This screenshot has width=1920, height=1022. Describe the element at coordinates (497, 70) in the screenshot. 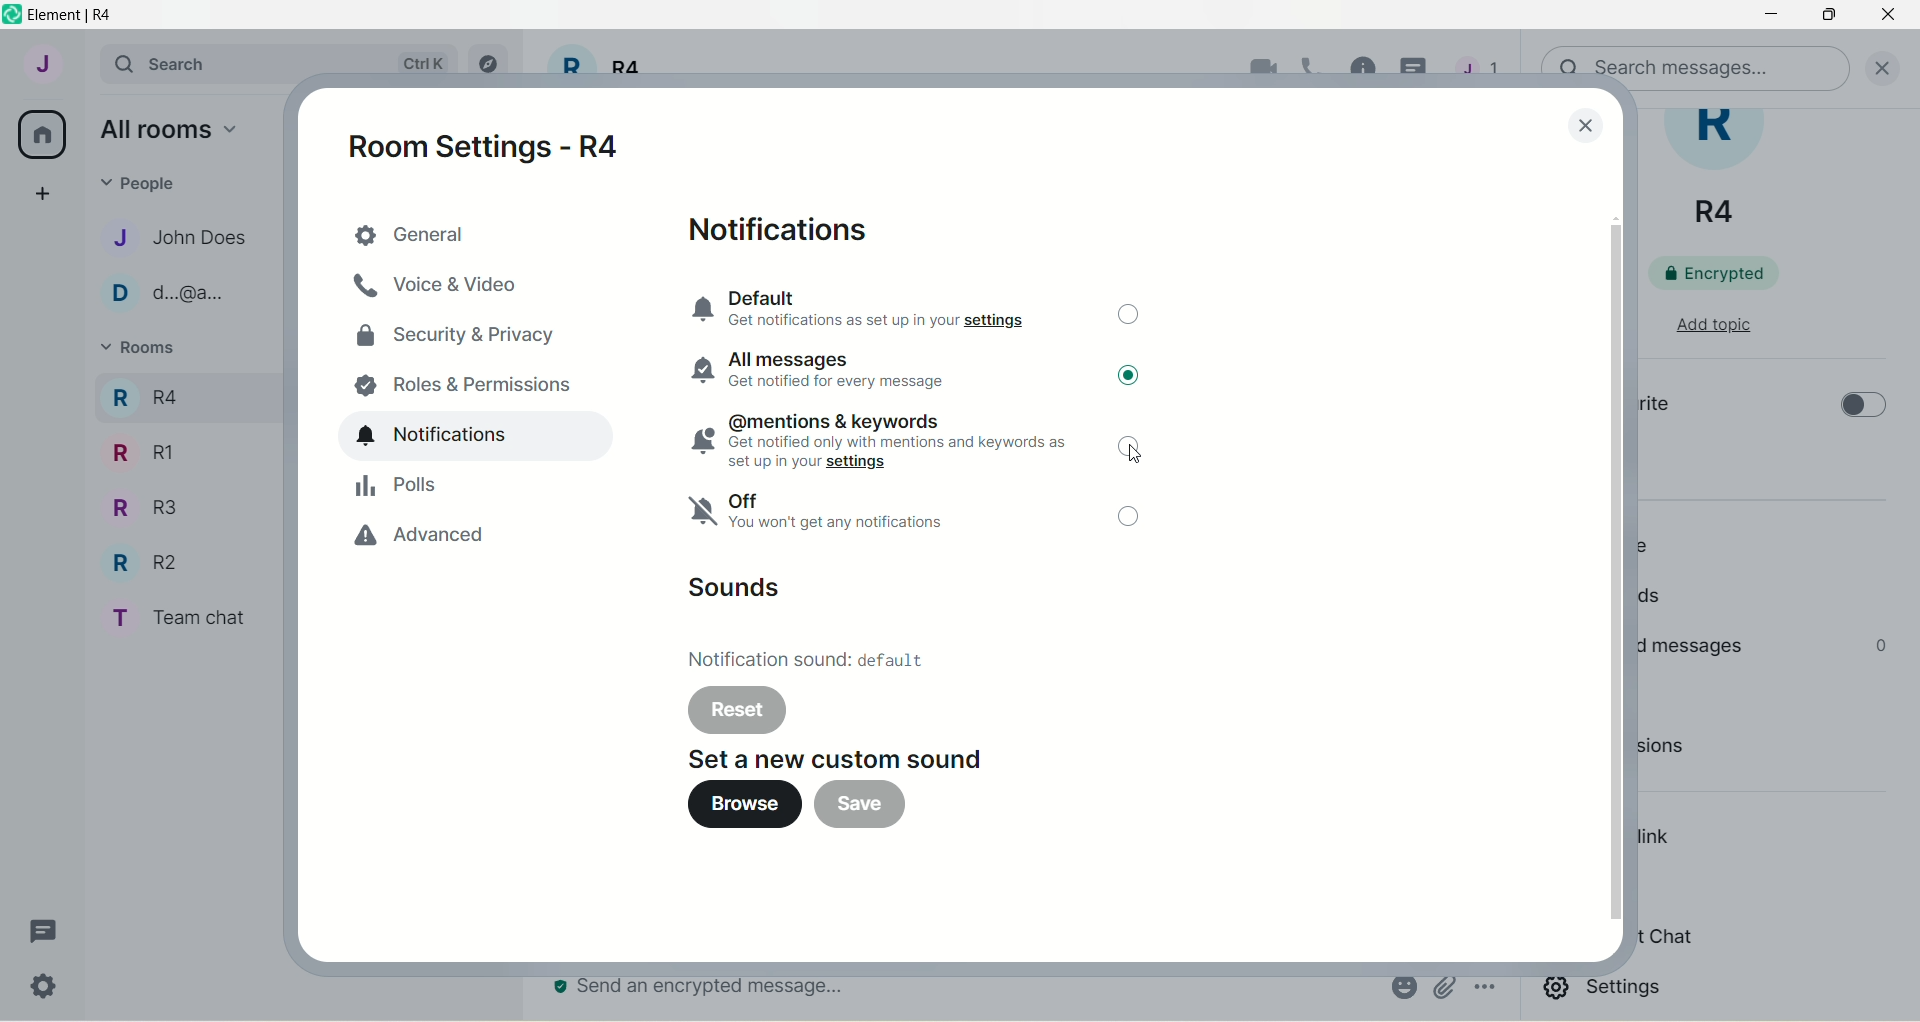

I see `explore rooms` at that location.